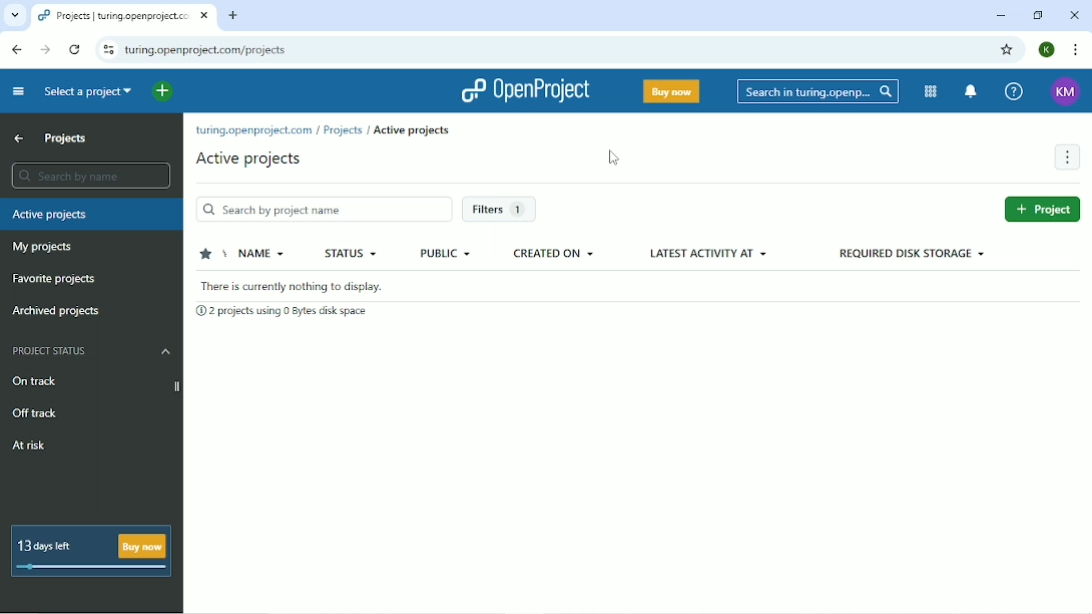 The image size is (1092, 614). What do you see at coordinates (33, 448) in the screenshot?
I see `At risk` at bounding box center [33, 448].